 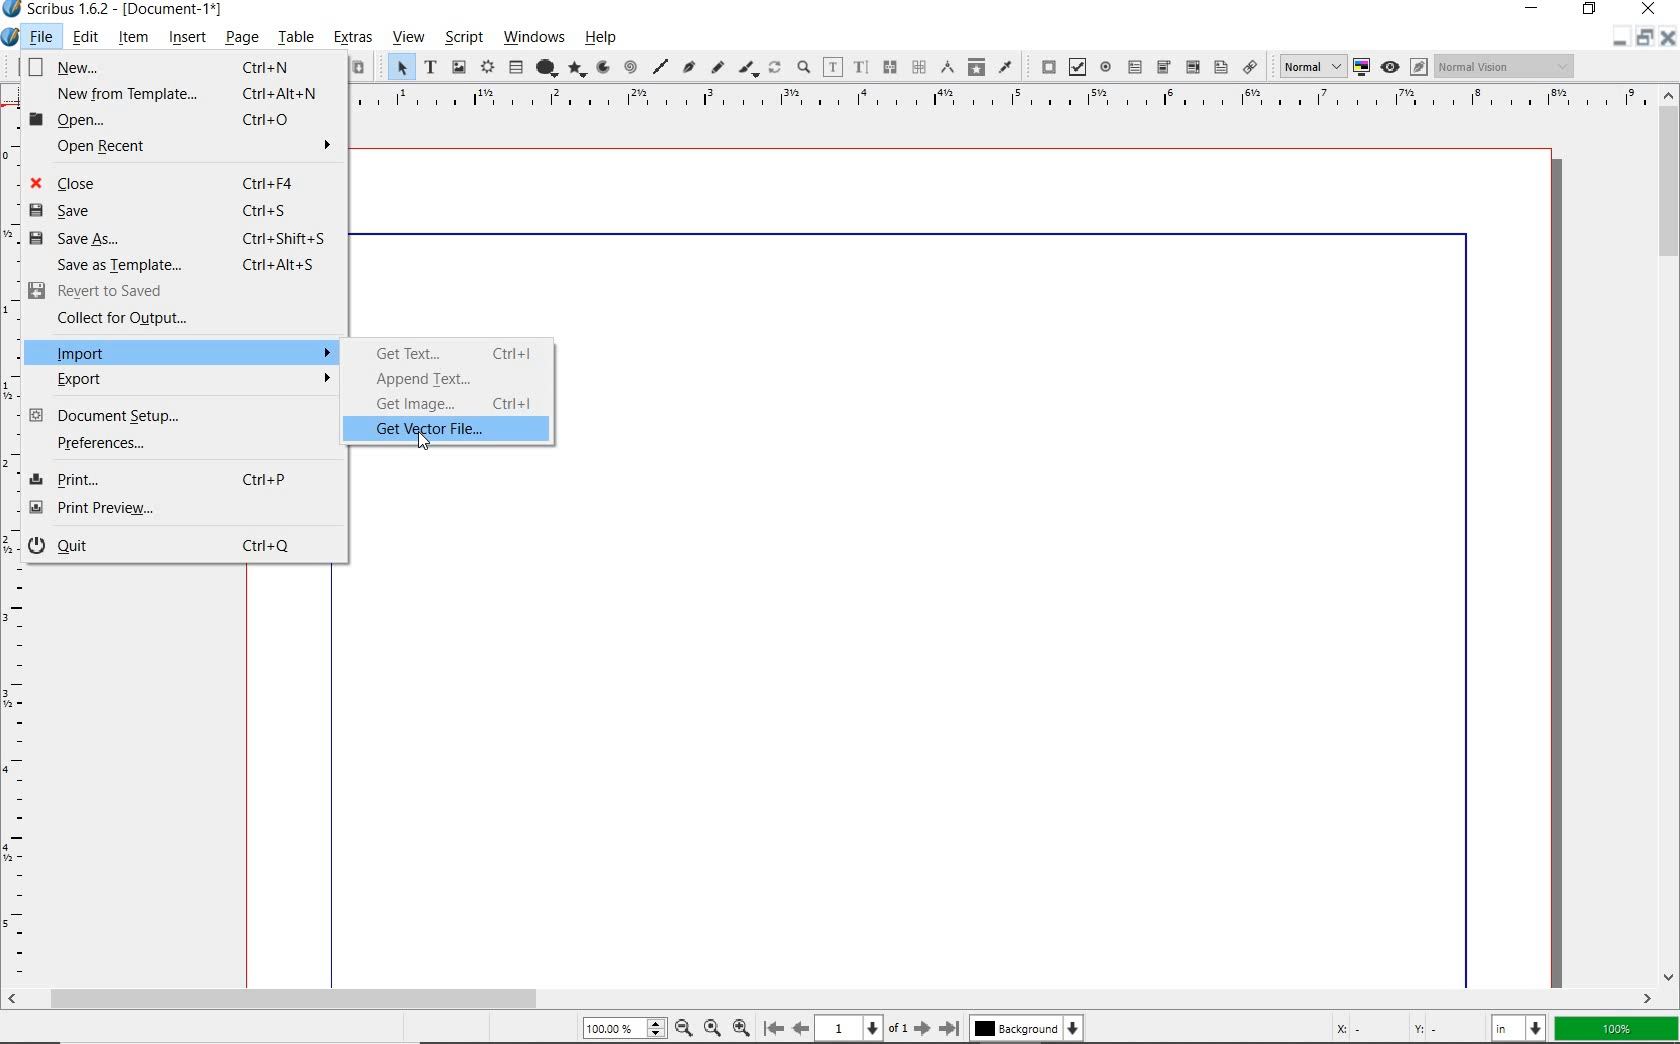 I want to click on render frame, so click(x=485, y=68).